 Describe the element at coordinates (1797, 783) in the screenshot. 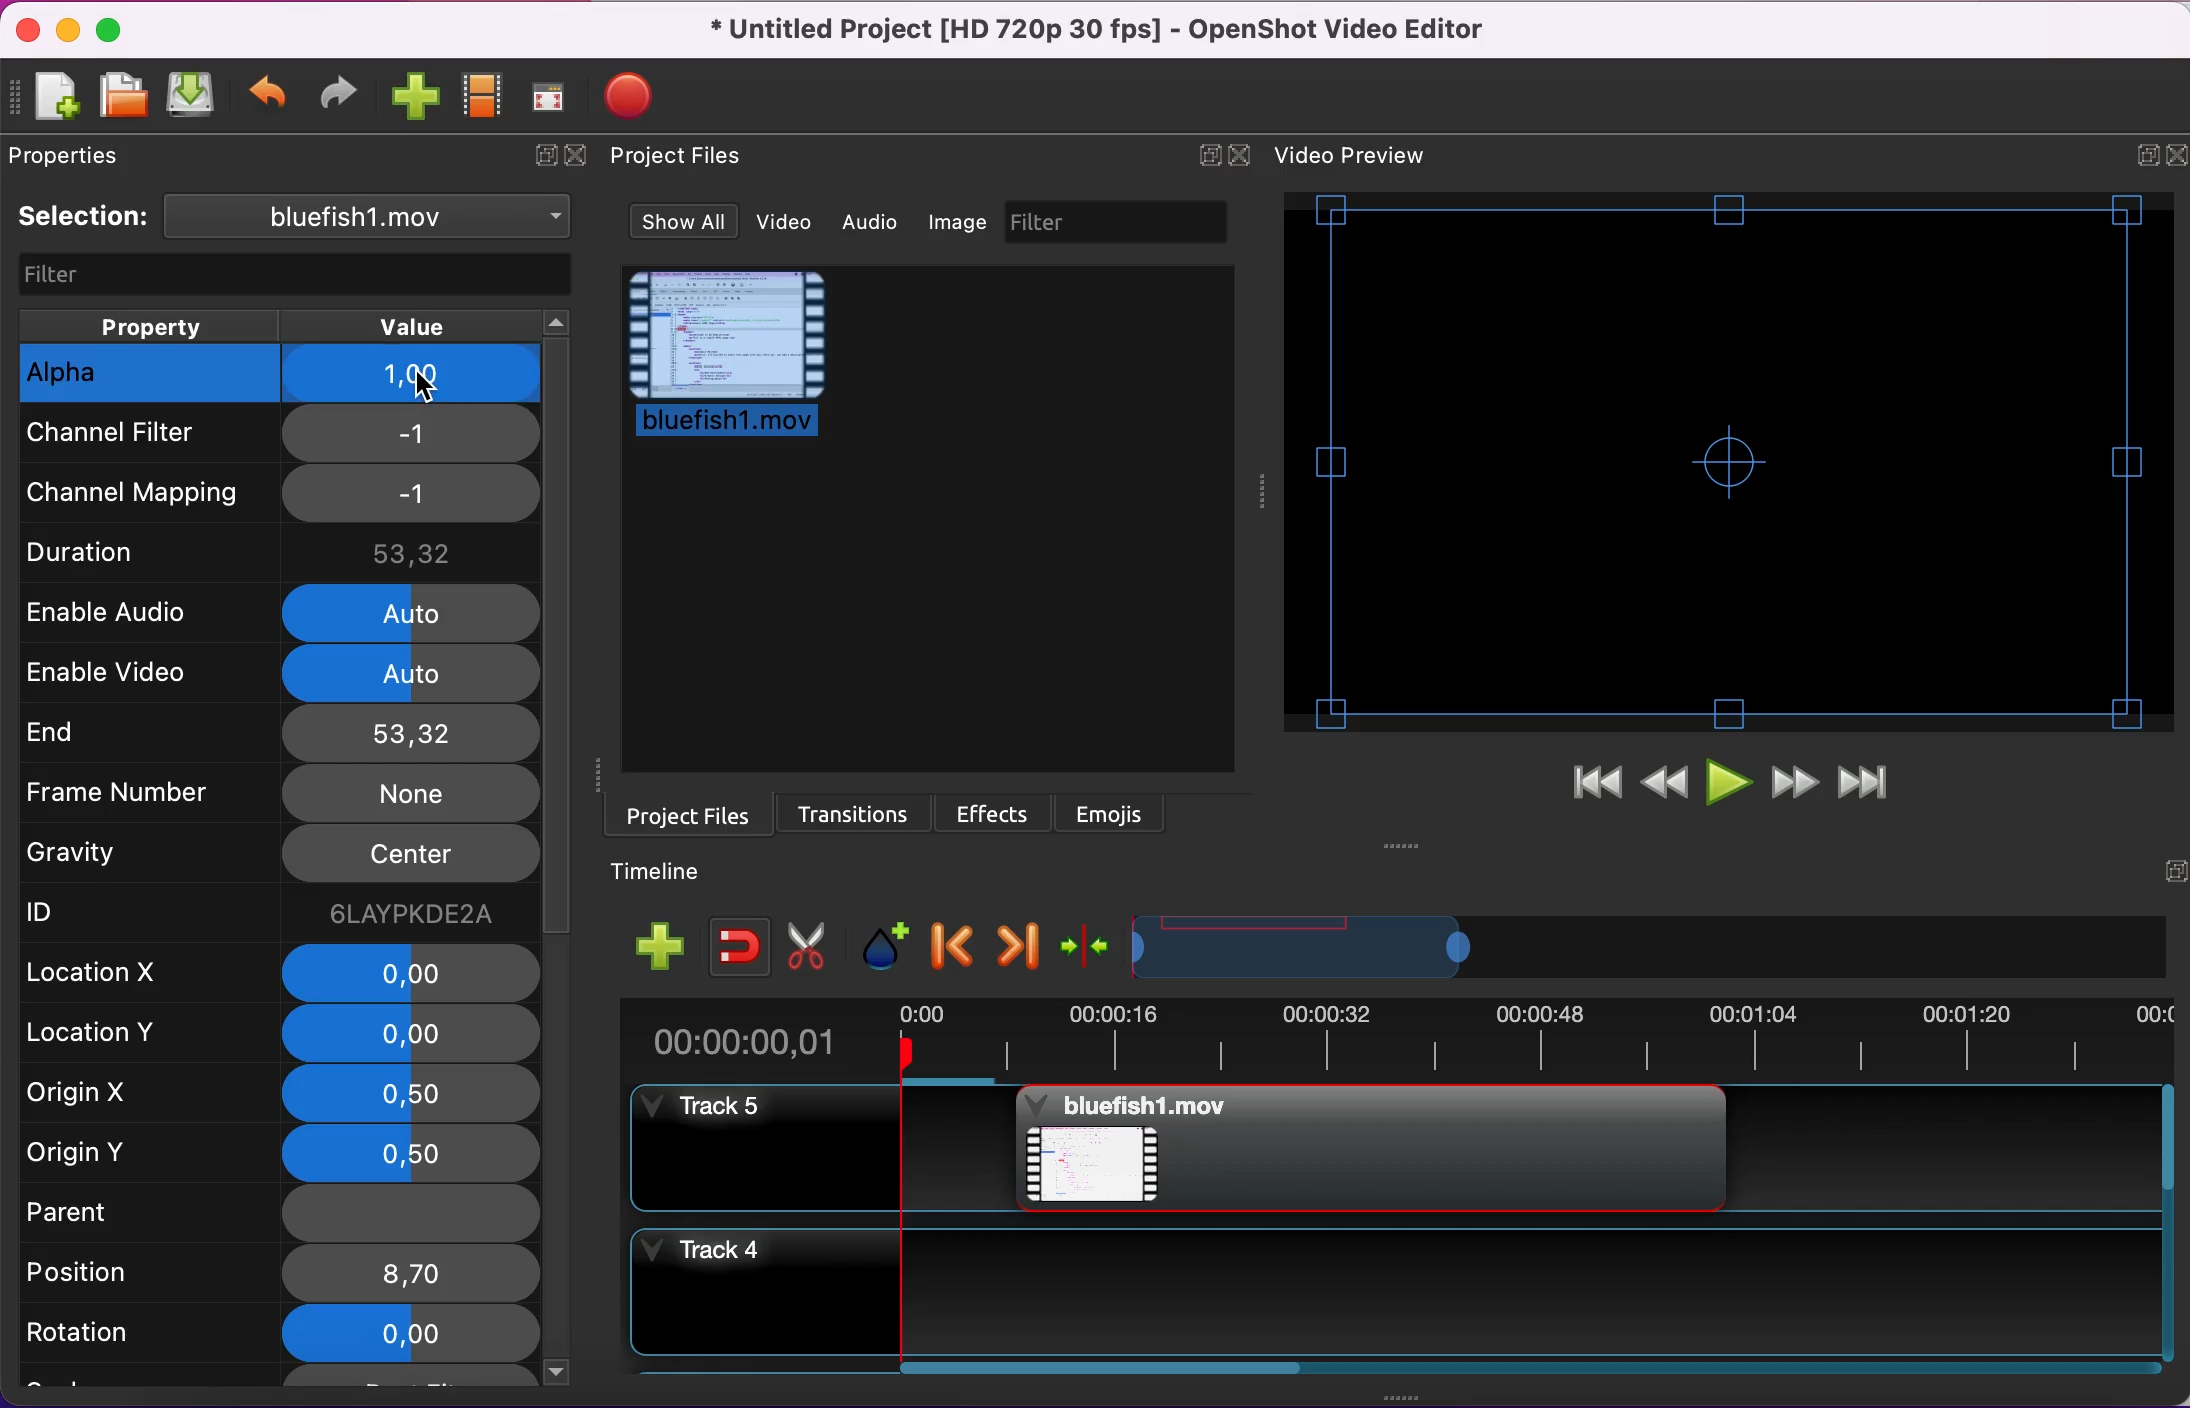

I see `fast forward` at that location.